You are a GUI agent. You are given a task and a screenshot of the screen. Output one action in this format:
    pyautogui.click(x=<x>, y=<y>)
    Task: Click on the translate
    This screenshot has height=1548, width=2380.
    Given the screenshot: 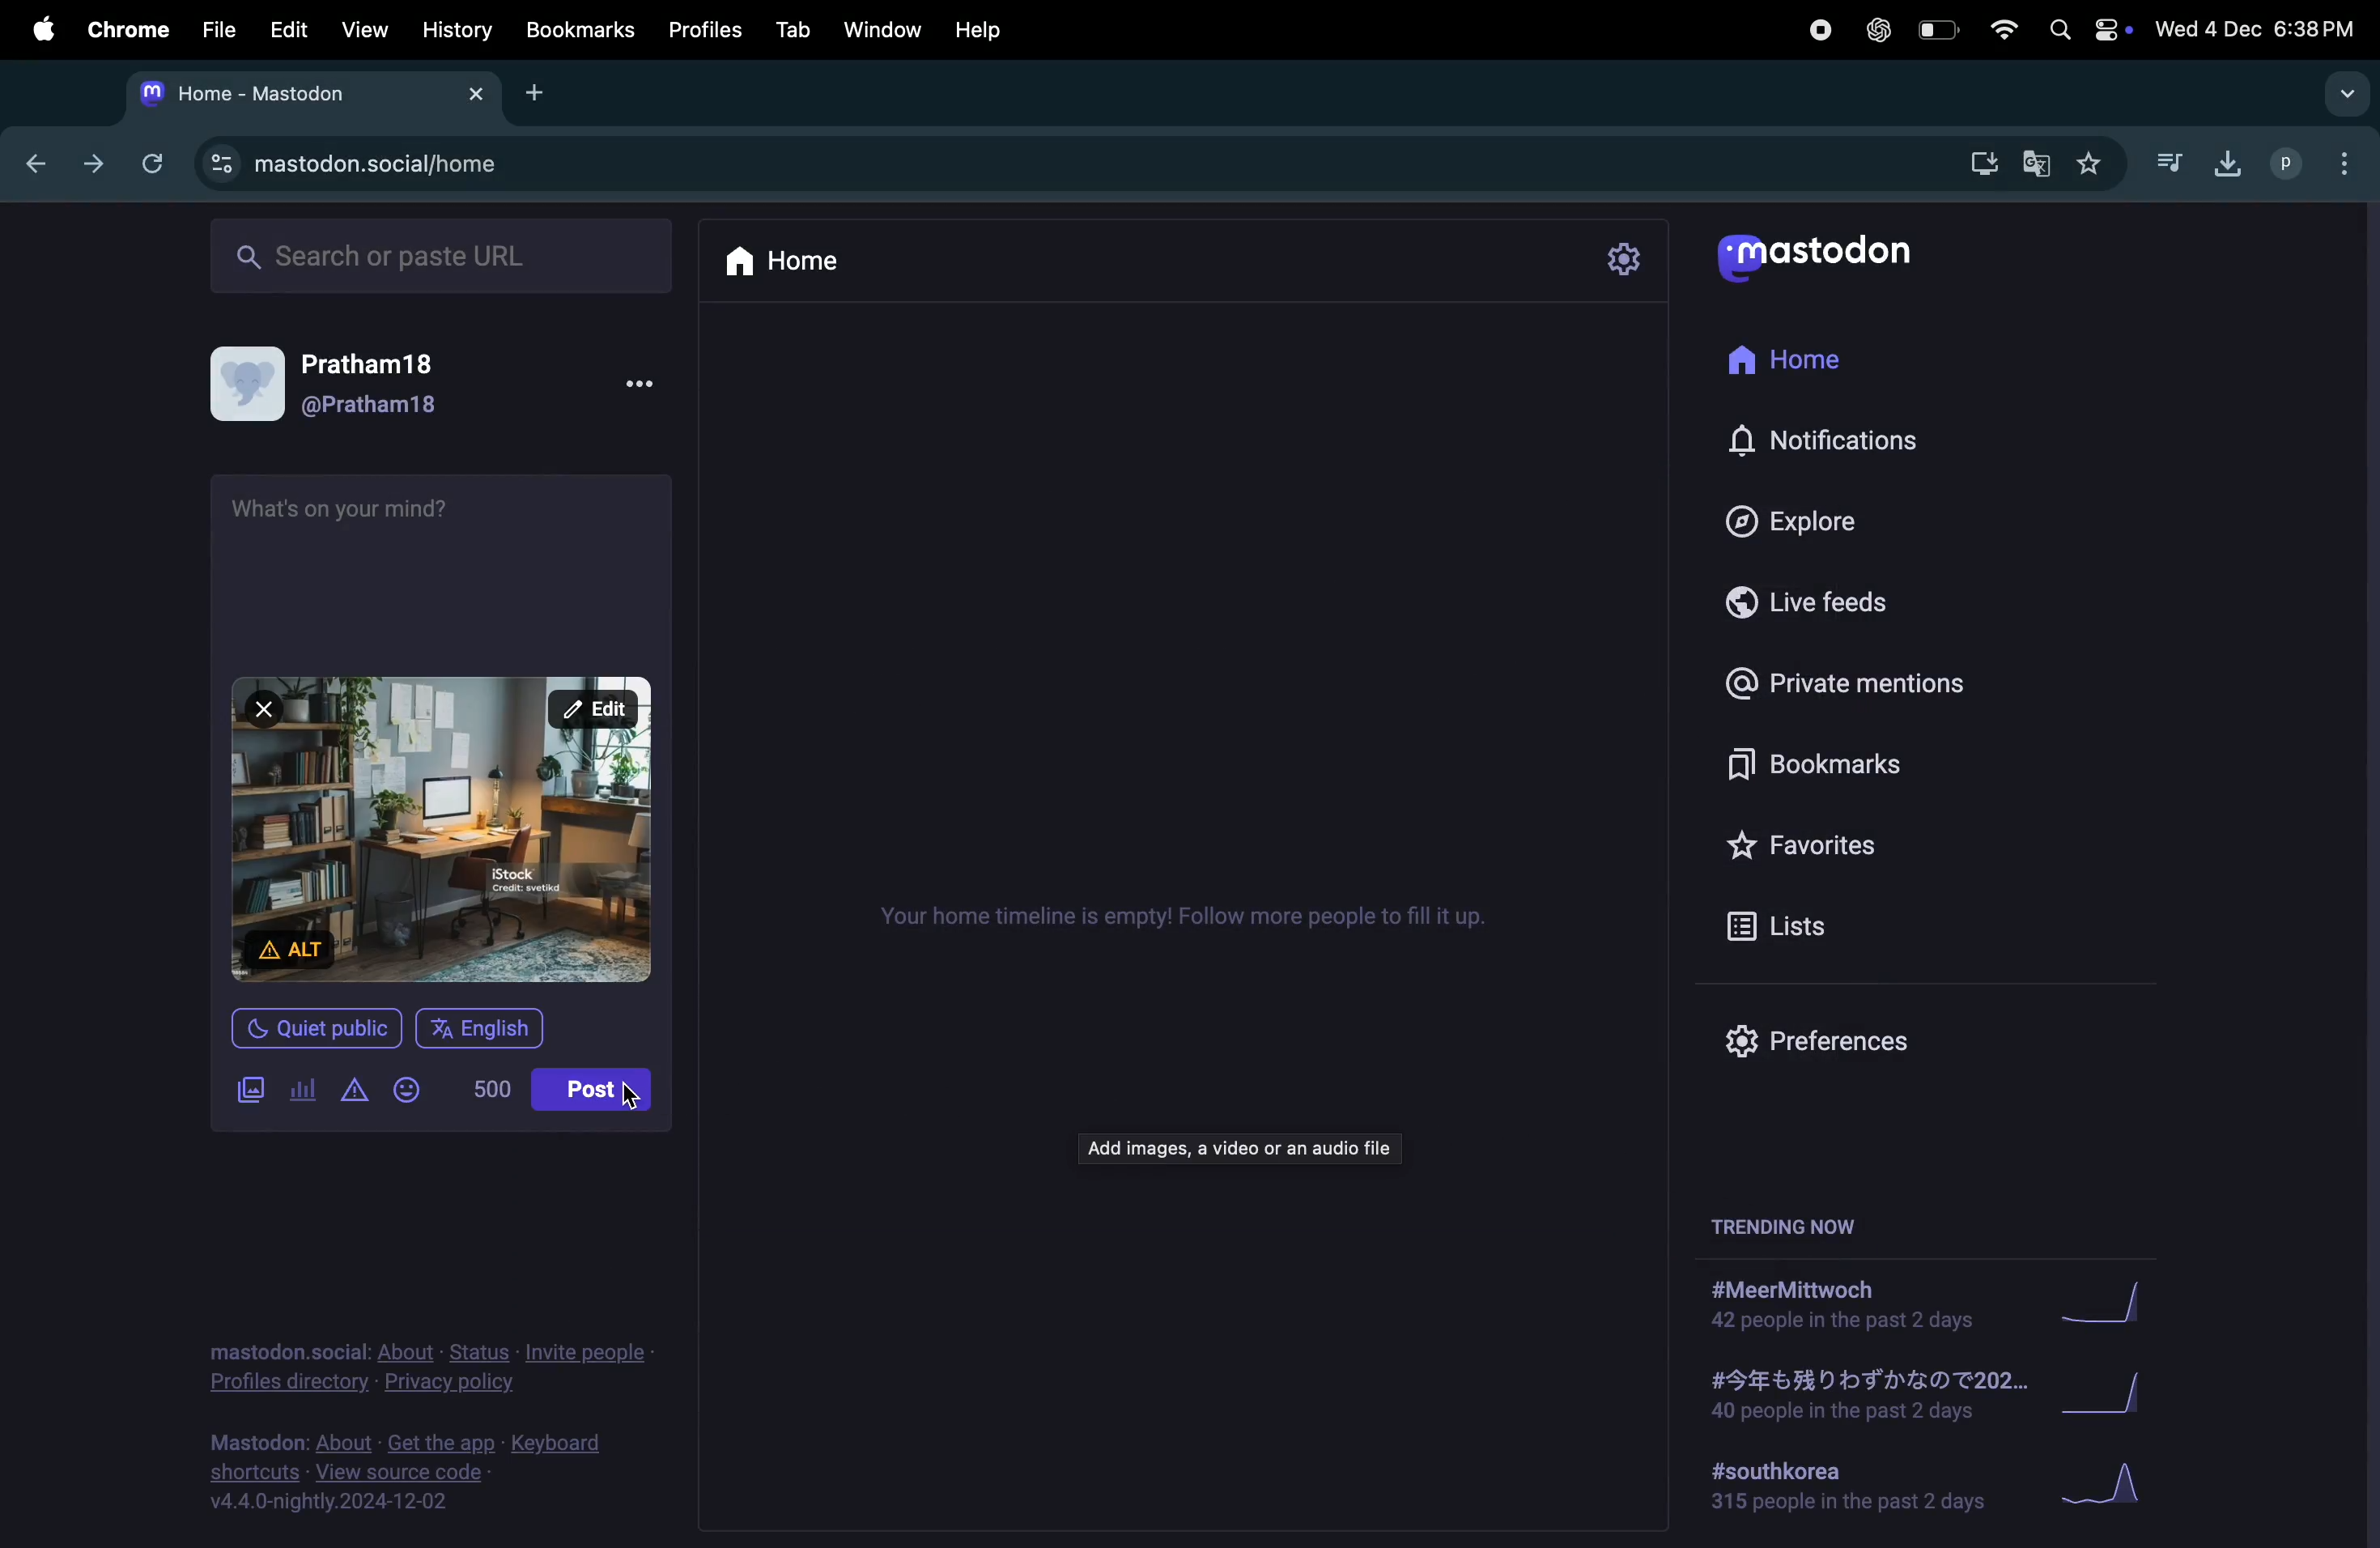 What is the action you would take?
    pyautogui.click(x=2038, y=169)
    